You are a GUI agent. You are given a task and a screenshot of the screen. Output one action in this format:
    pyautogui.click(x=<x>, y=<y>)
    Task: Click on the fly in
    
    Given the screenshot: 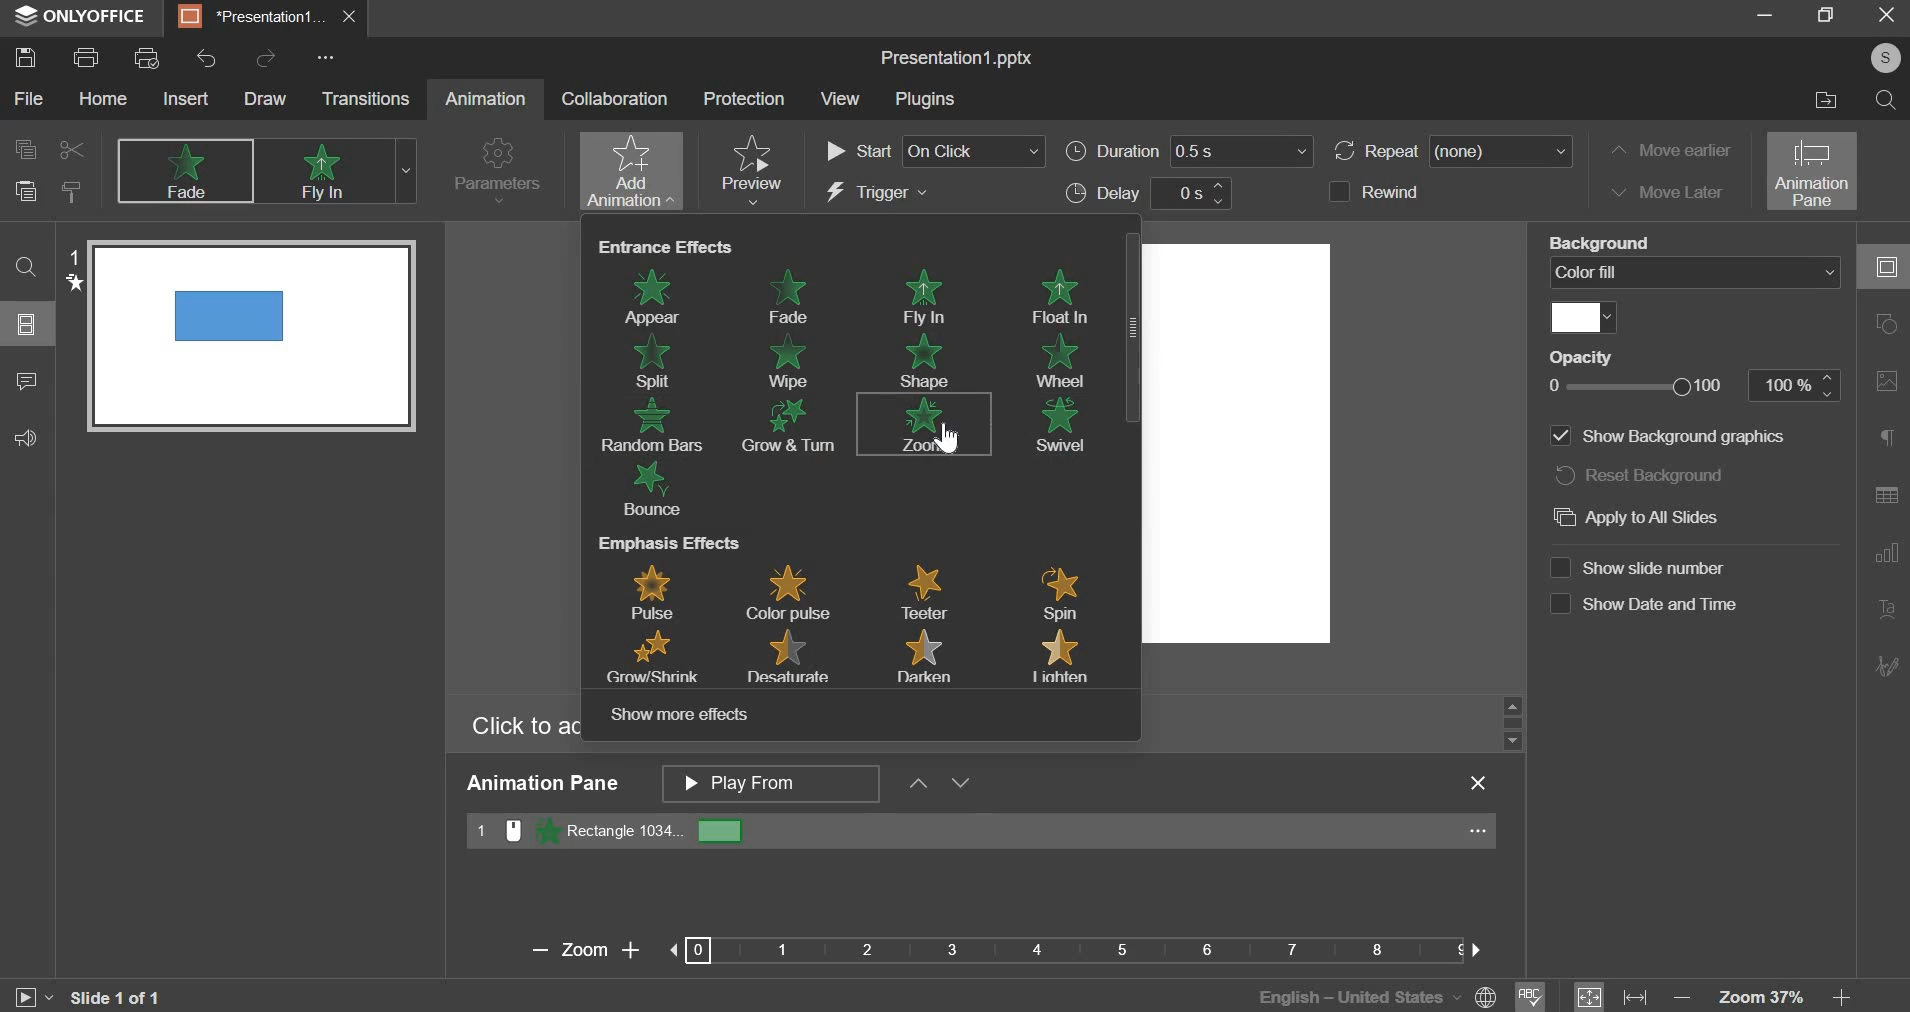 What is the action you would take?
    pyautogui.click(x=930, y=293)
    